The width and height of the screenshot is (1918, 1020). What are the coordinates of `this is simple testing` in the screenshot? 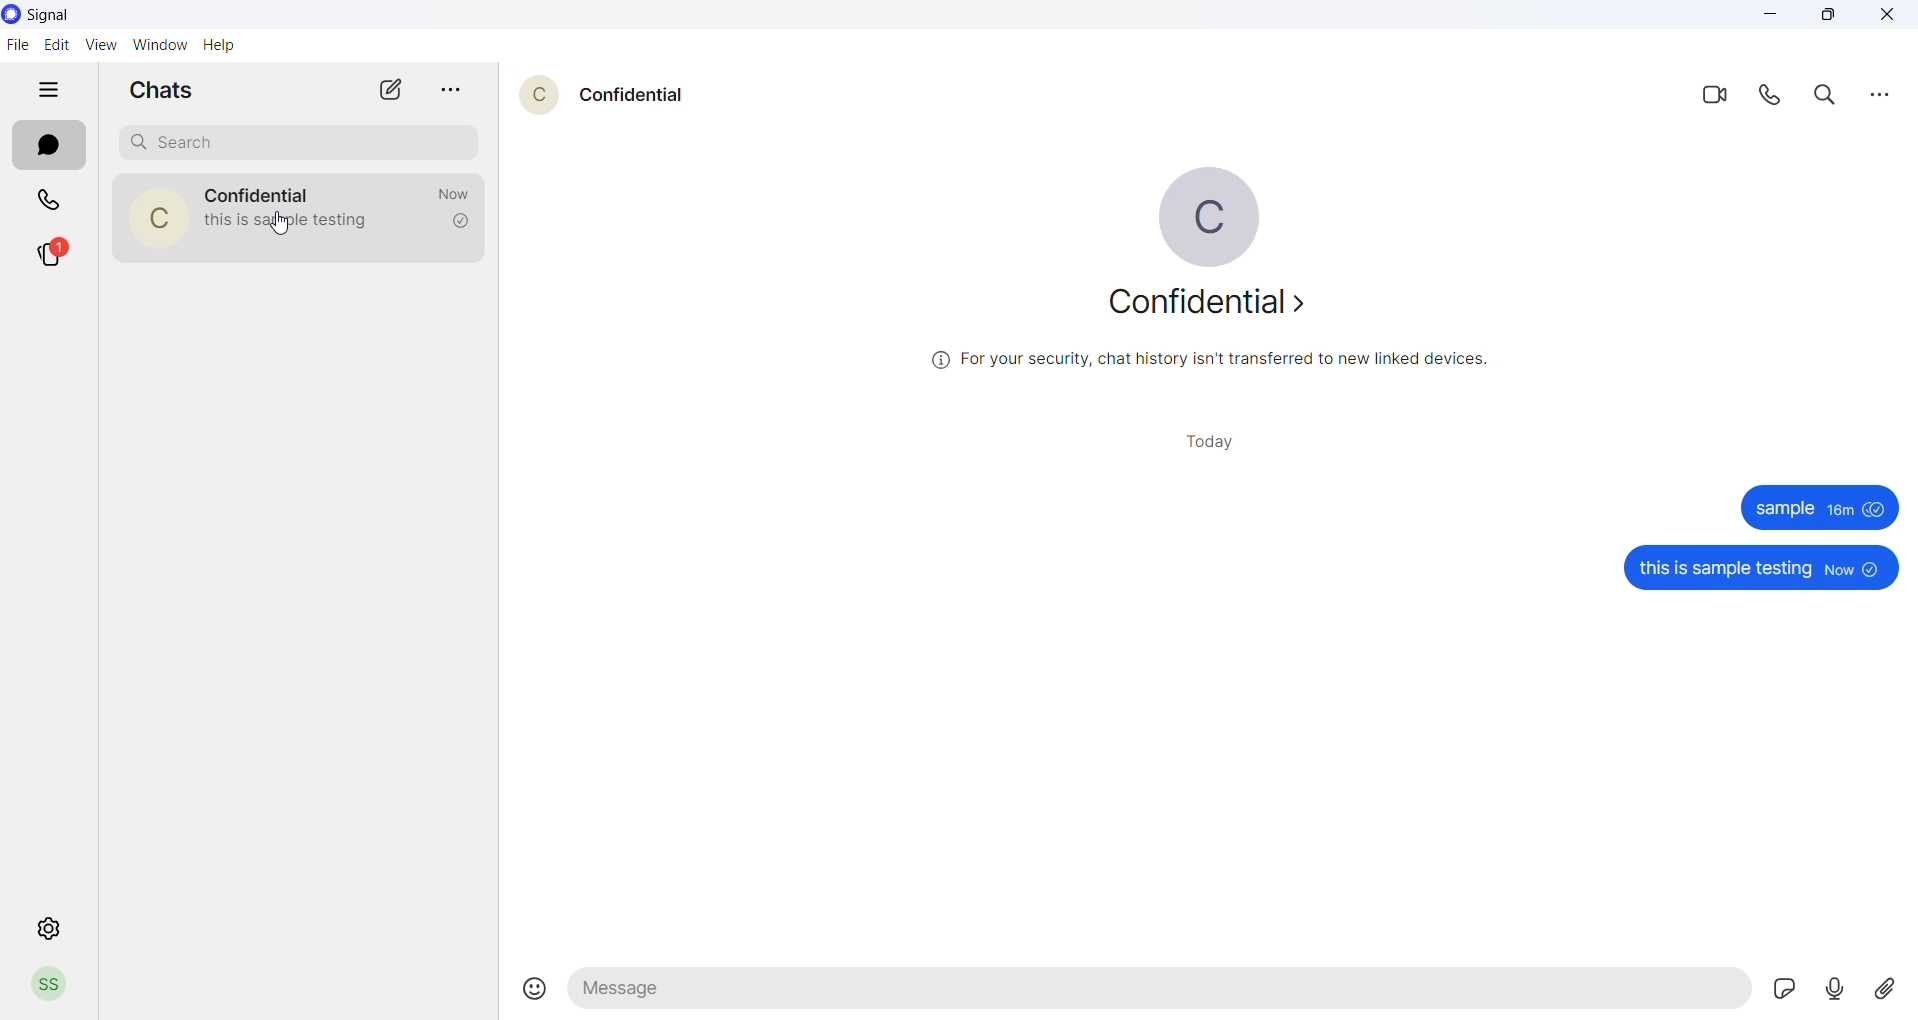 It's located at (298, 221).